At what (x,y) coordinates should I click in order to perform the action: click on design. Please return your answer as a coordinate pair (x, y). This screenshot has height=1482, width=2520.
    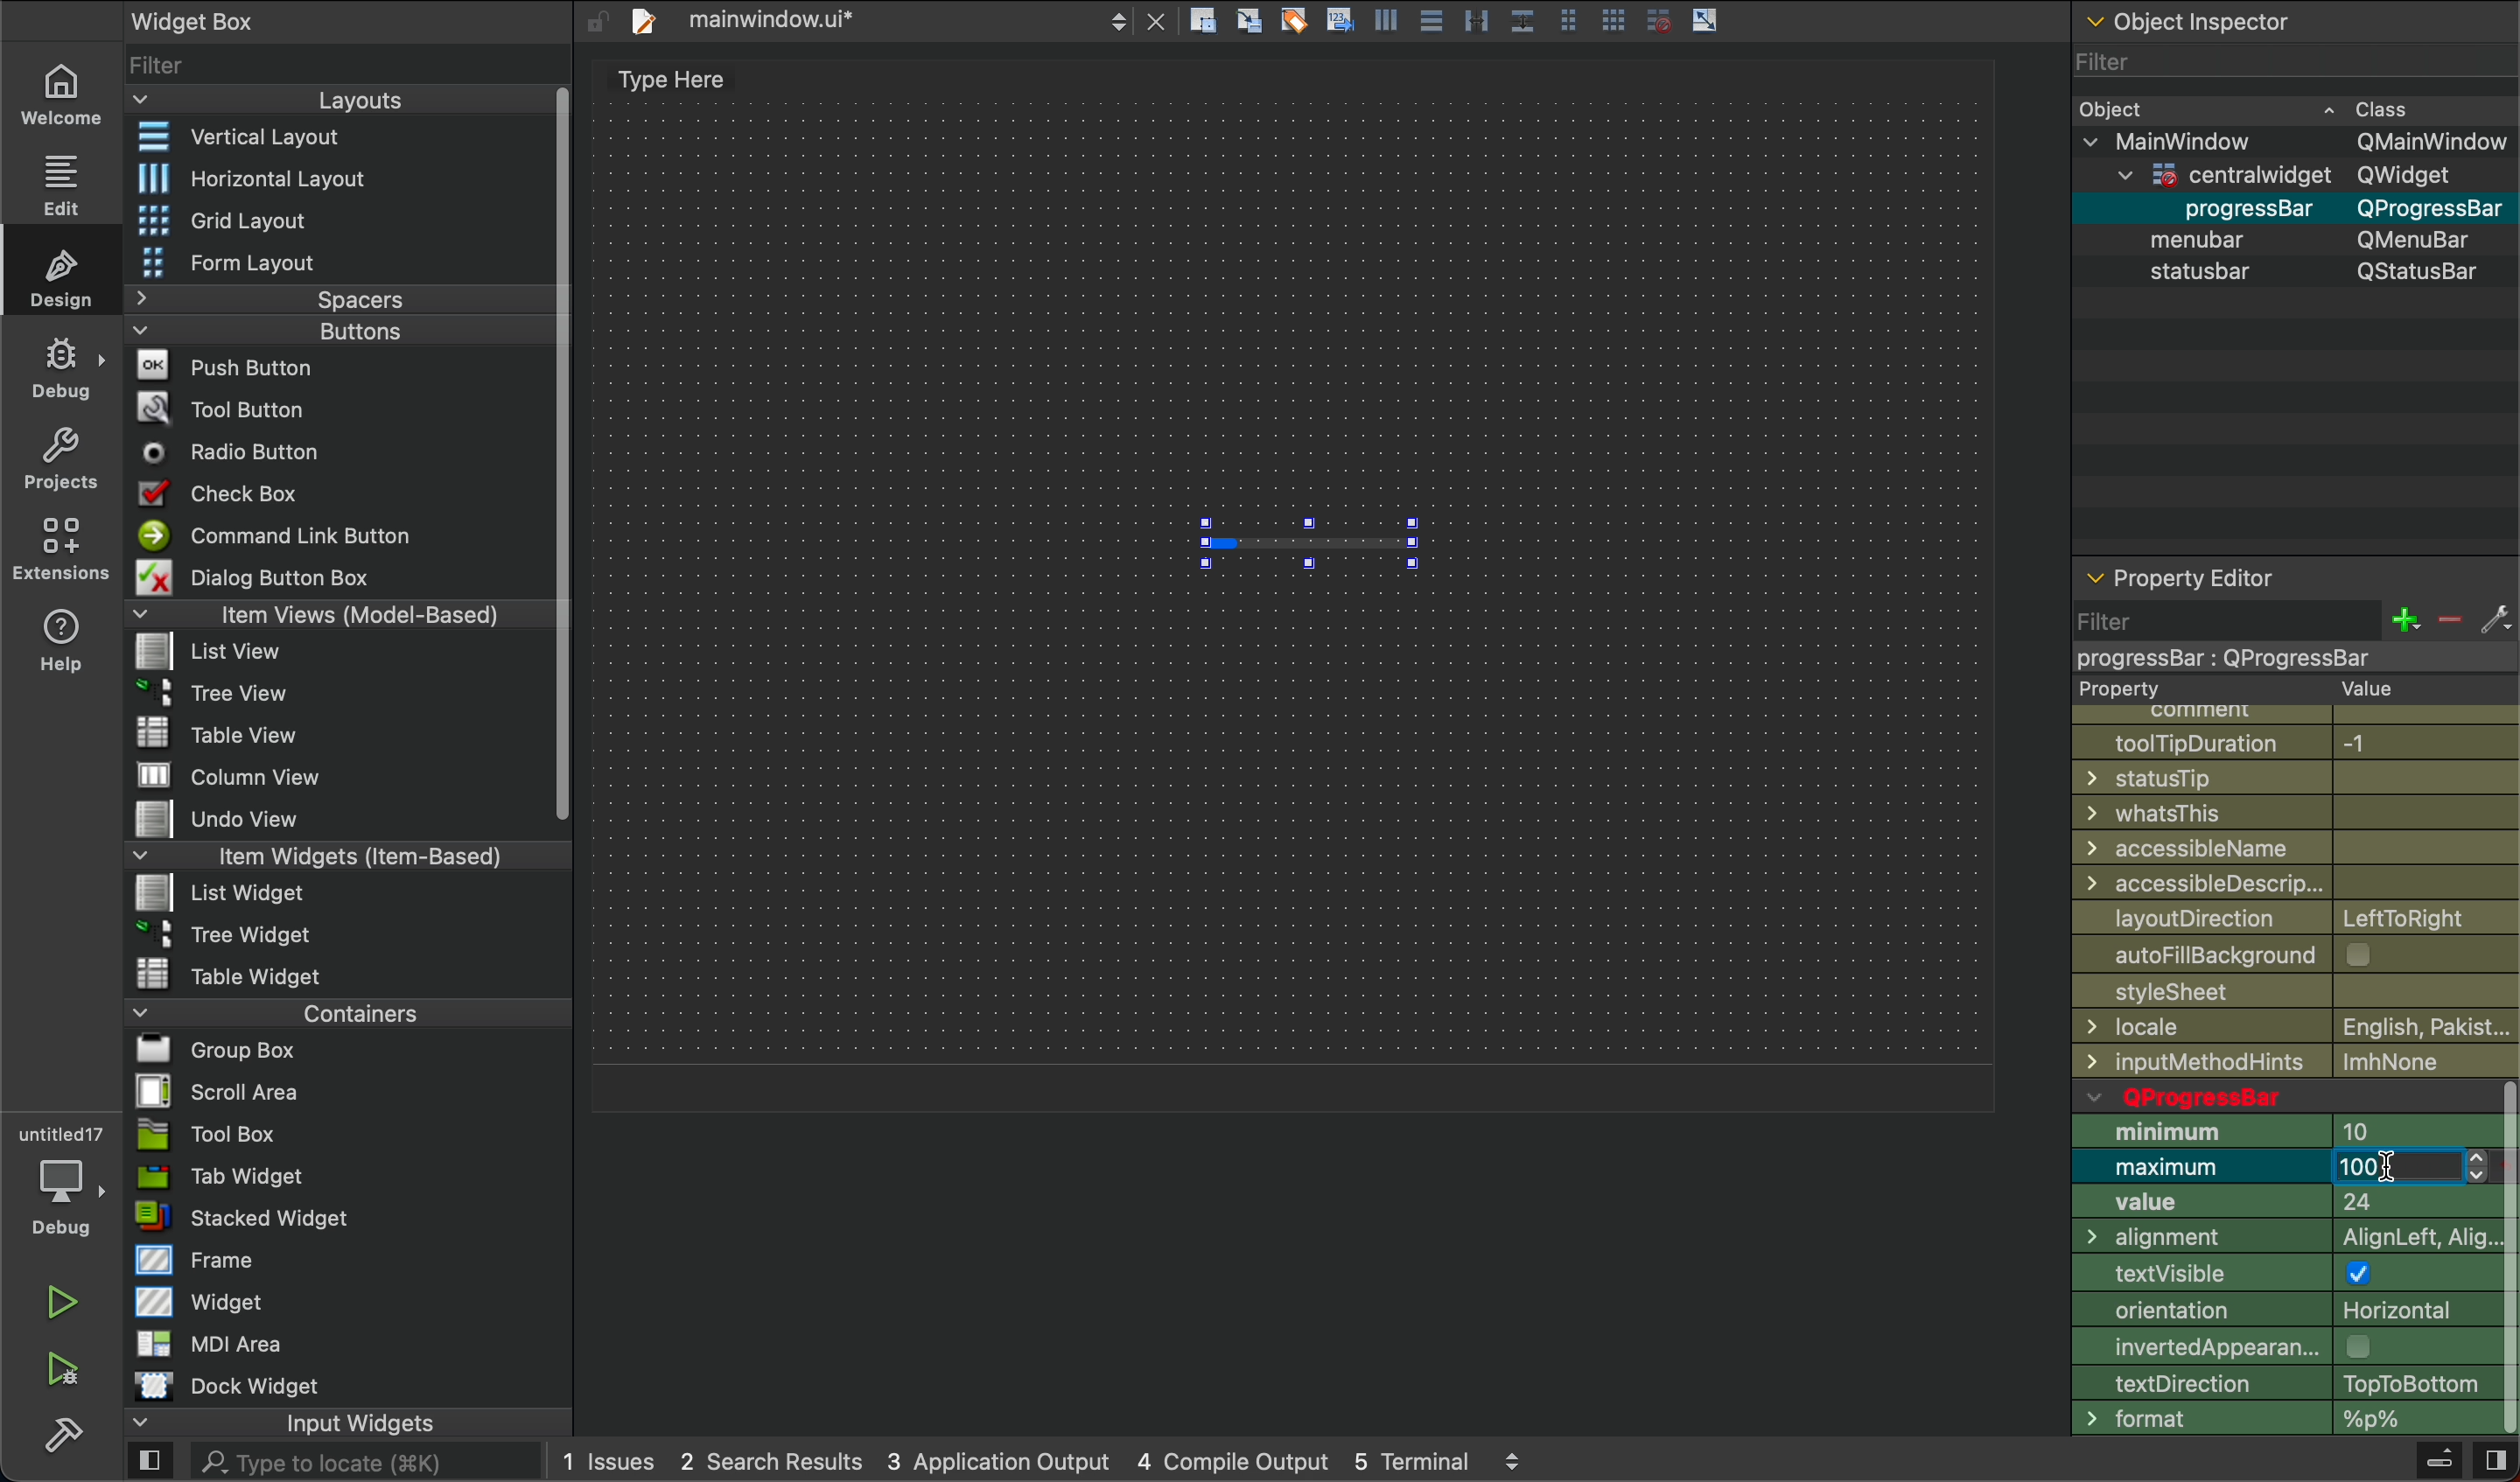
    Looking at the image, I should click on (66, 275).